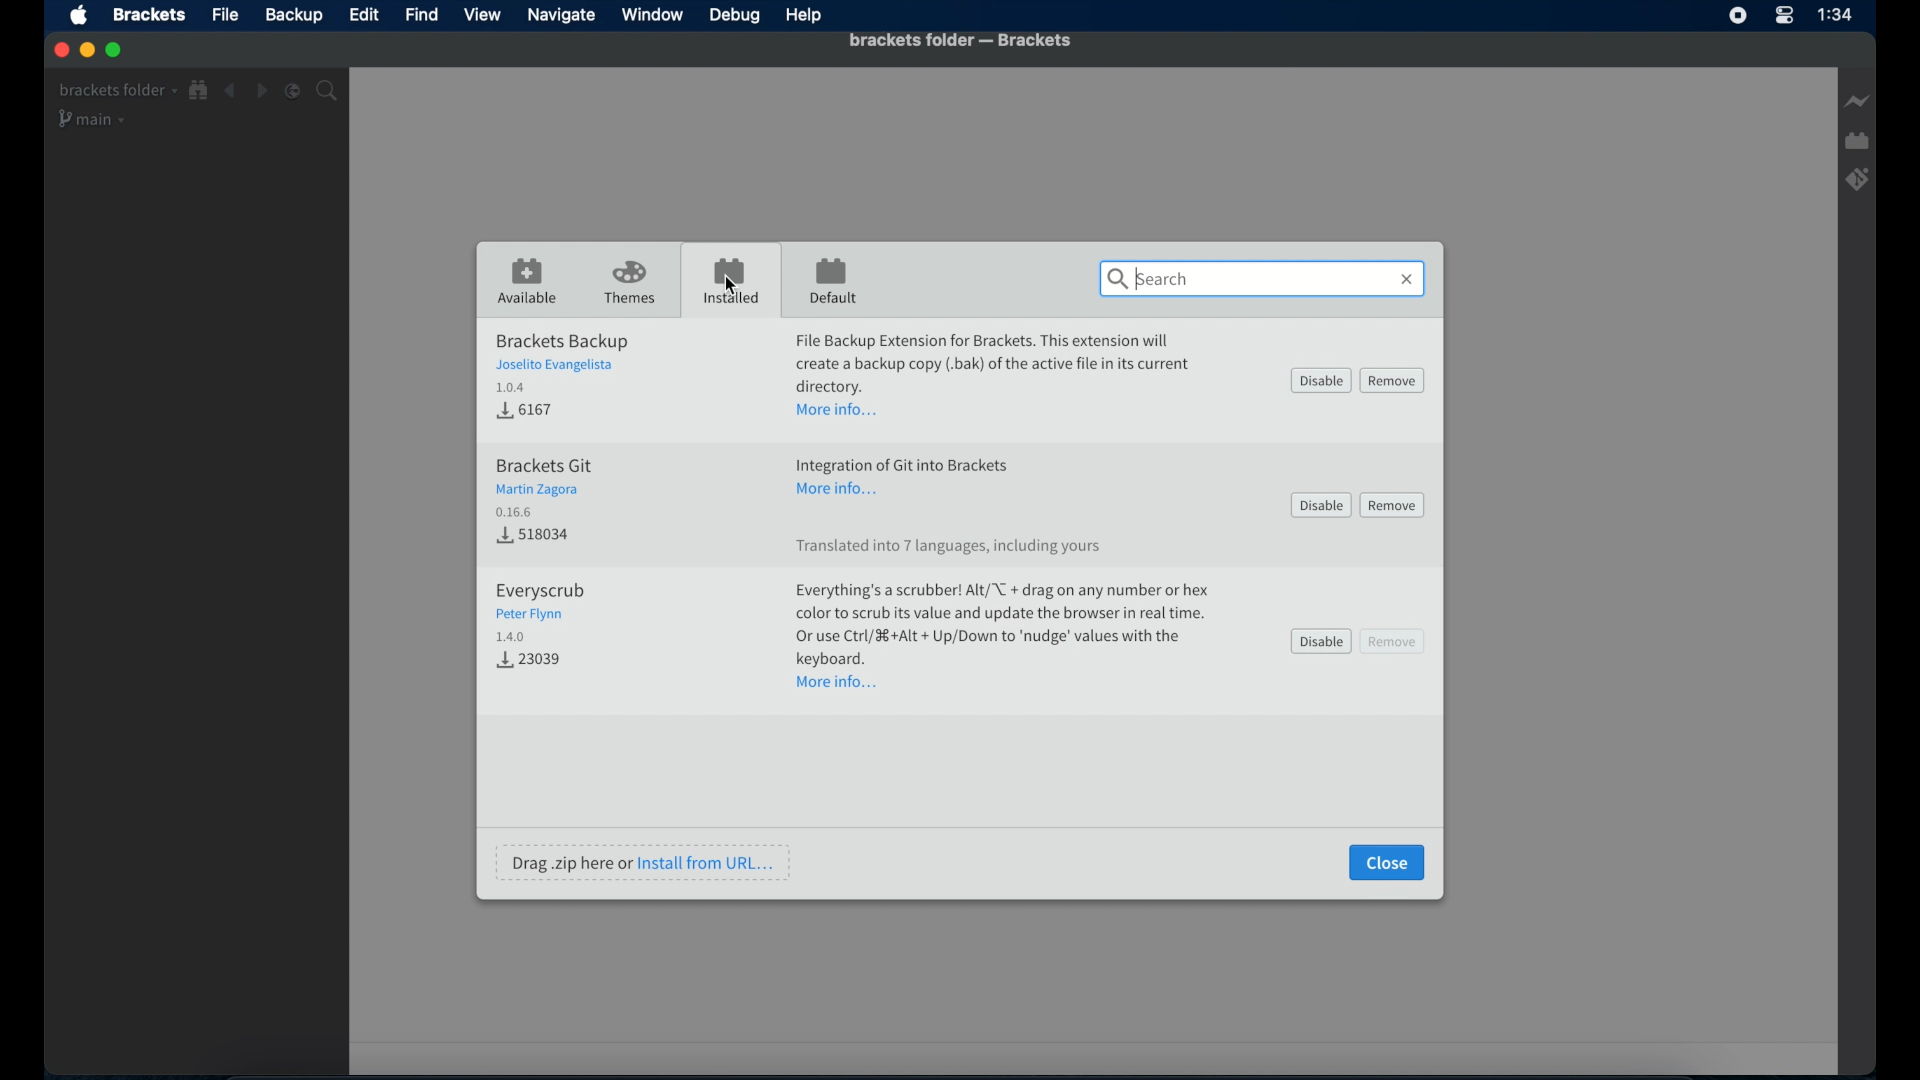 Image resolution: width=1920 pixels, height=1080 pixels. I want to click on Brackets git extension, so click(1859, 179).